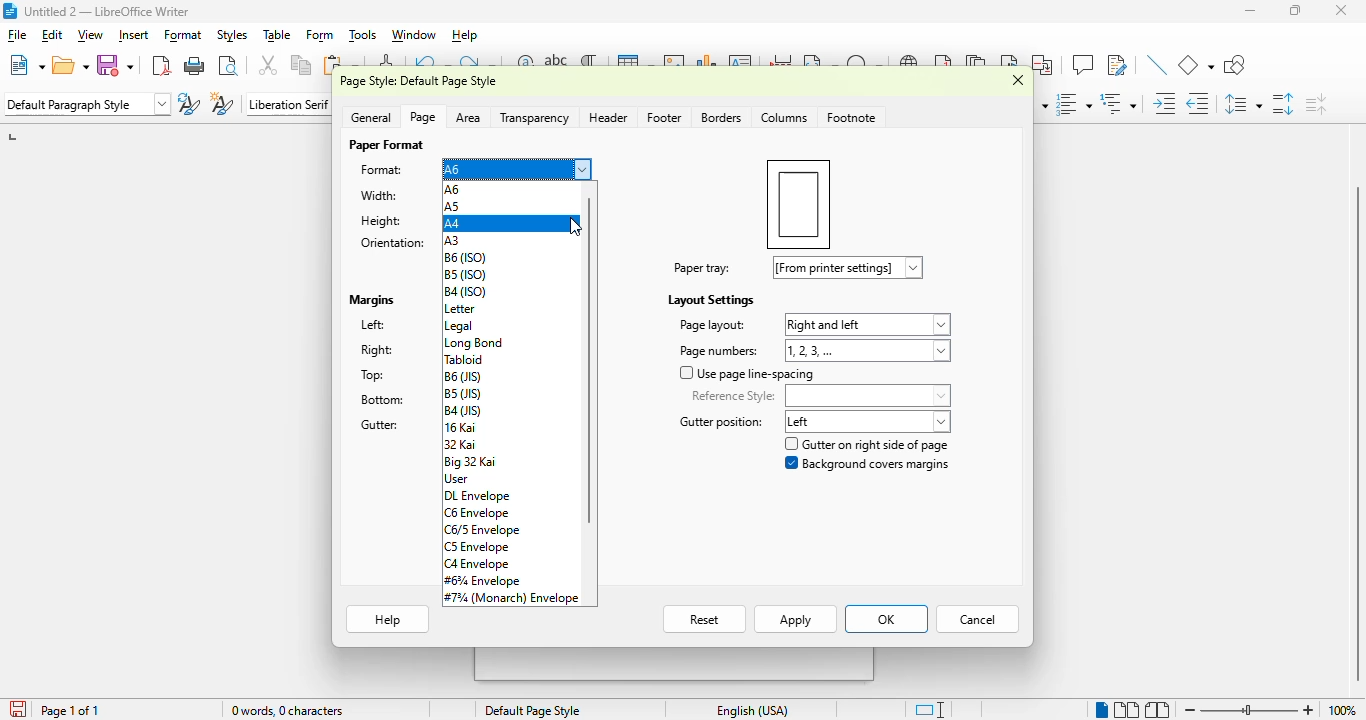  I want to click on left: 2.00cm, so click(388, 323).